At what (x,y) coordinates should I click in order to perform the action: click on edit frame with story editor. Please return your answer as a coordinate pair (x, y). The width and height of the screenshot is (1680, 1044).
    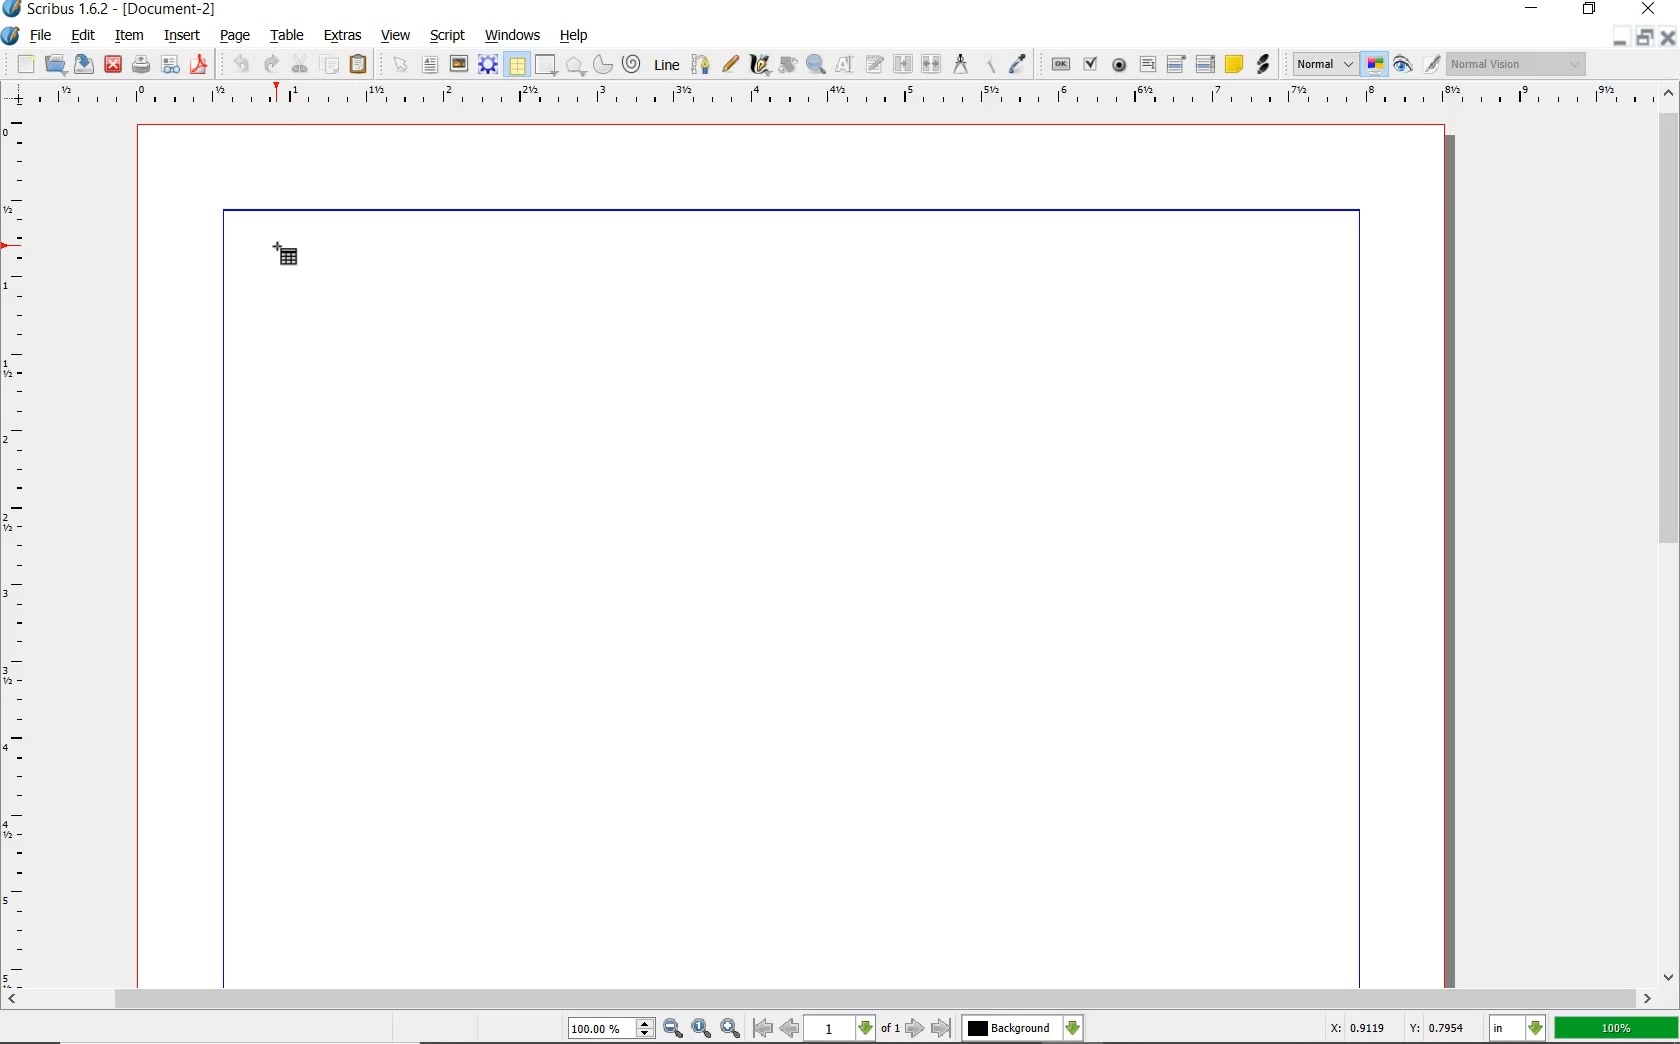
    Looking at the image, I should click on (872, 66).